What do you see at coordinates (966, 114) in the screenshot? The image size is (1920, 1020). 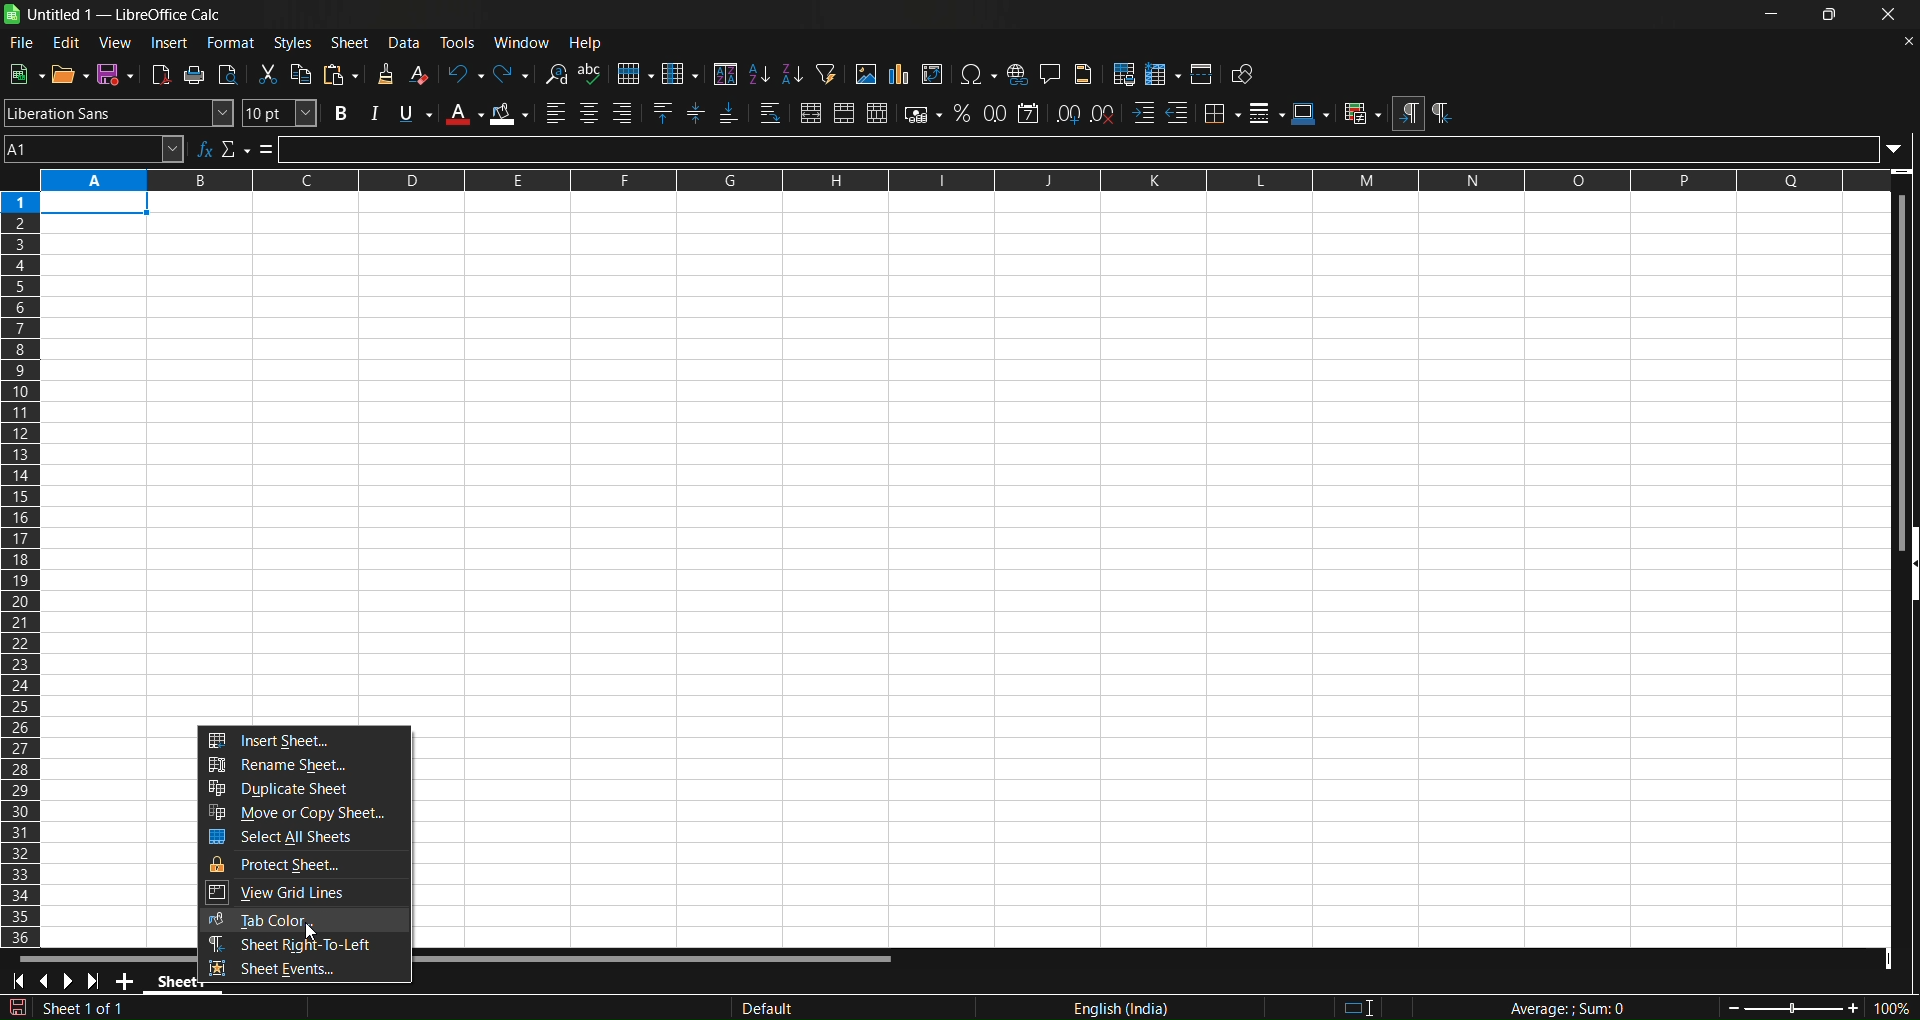 I see `format  as percent` at bounding box center [966, 114].